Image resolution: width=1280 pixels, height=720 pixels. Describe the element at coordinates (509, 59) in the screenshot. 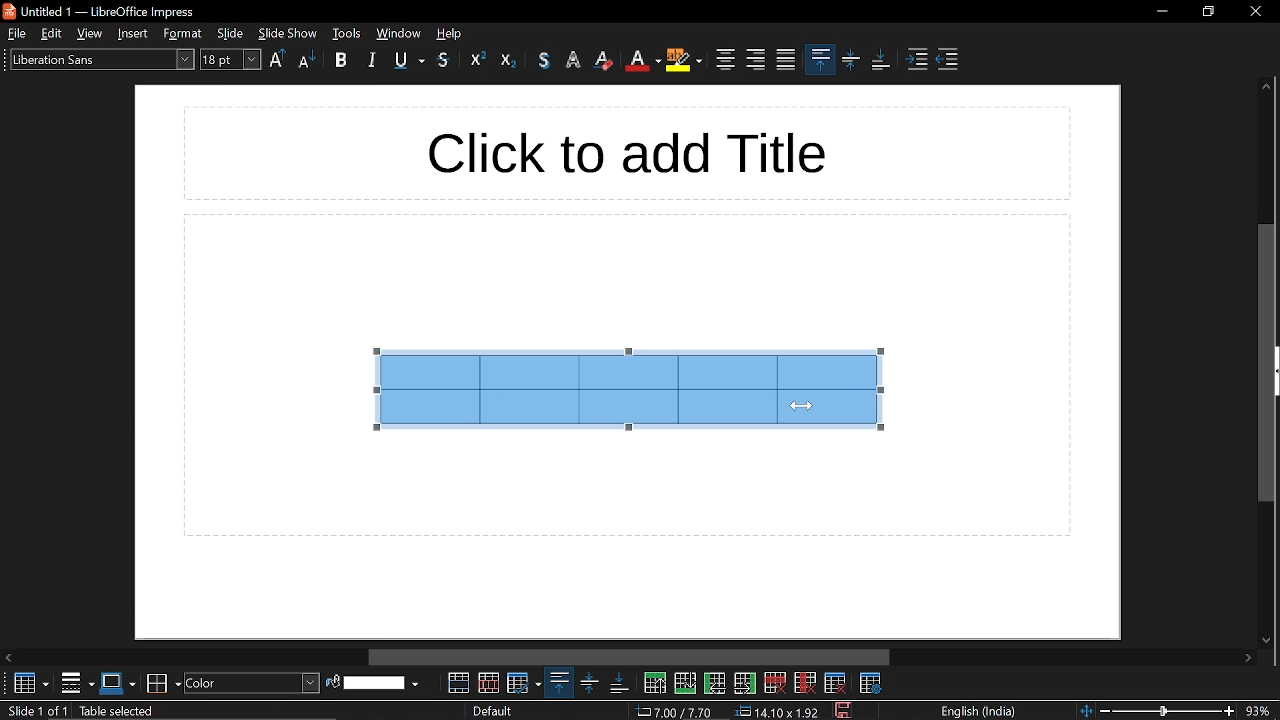

I see `eraser` at that location.